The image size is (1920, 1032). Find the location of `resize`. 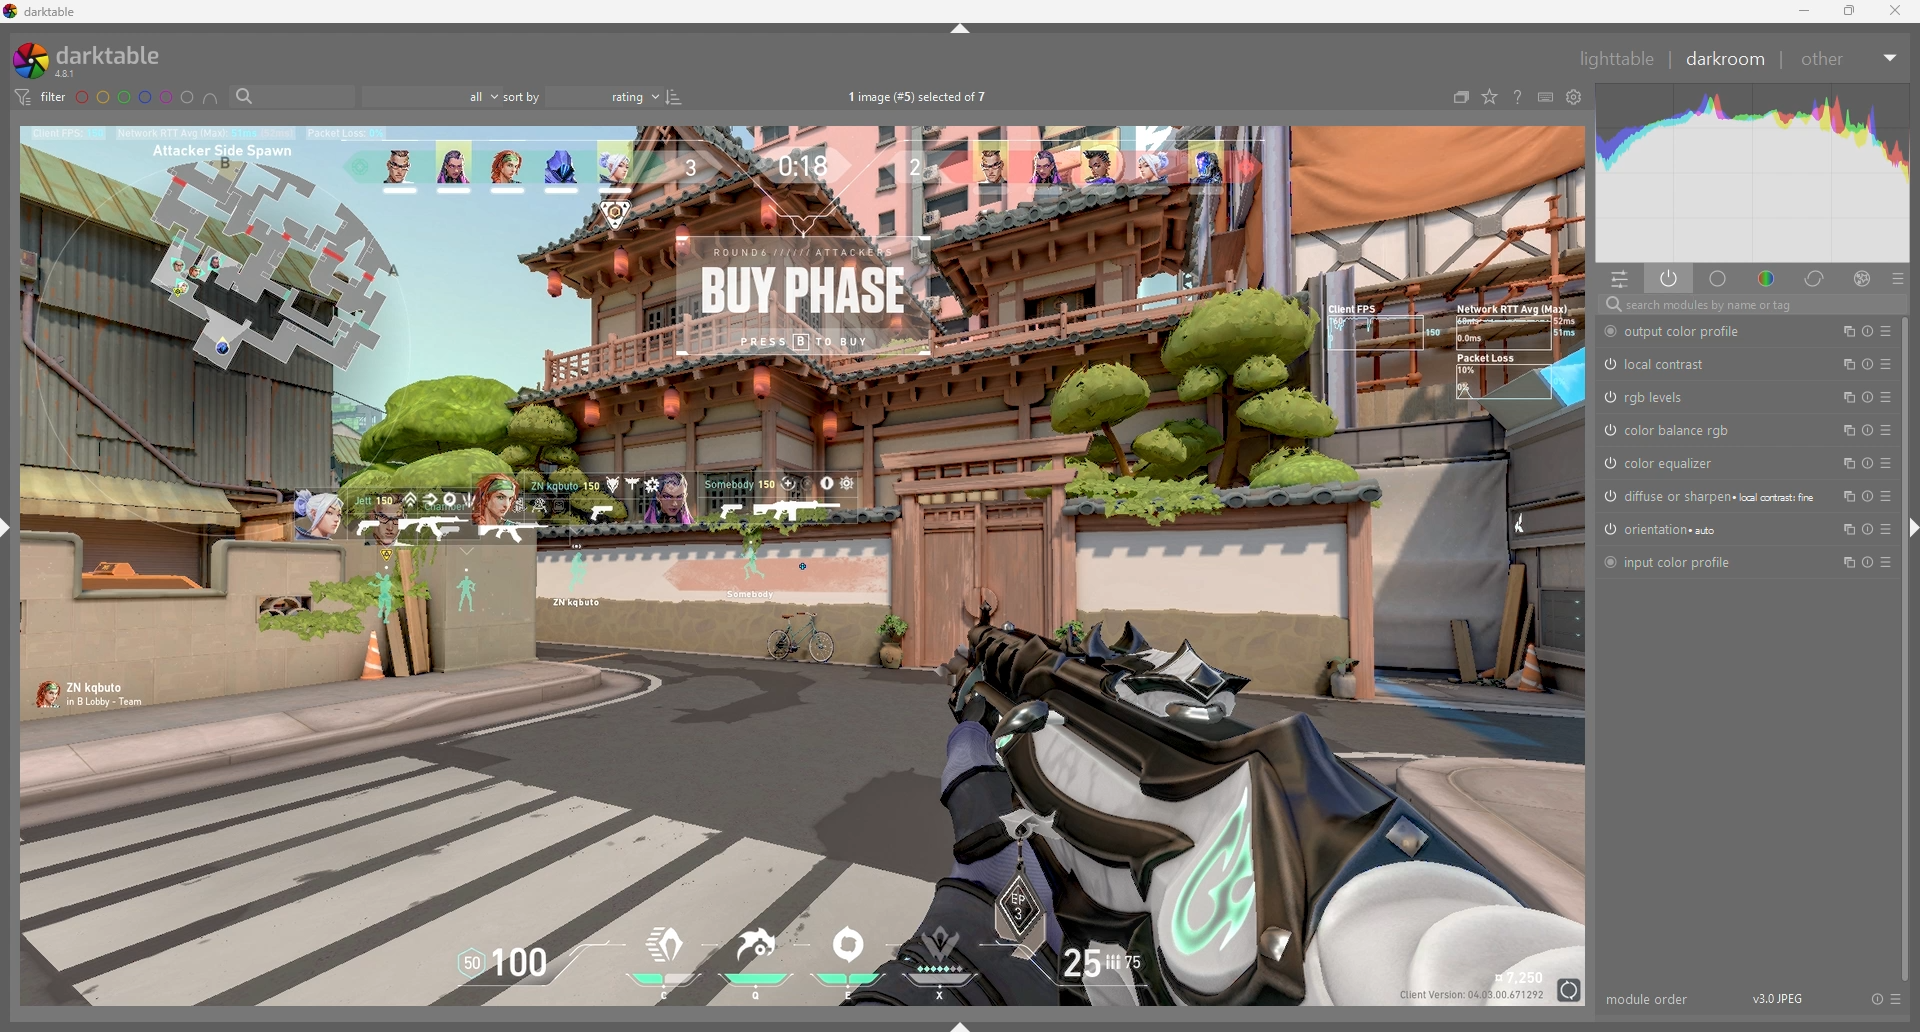

resize is located at coordinates (1850, 10).